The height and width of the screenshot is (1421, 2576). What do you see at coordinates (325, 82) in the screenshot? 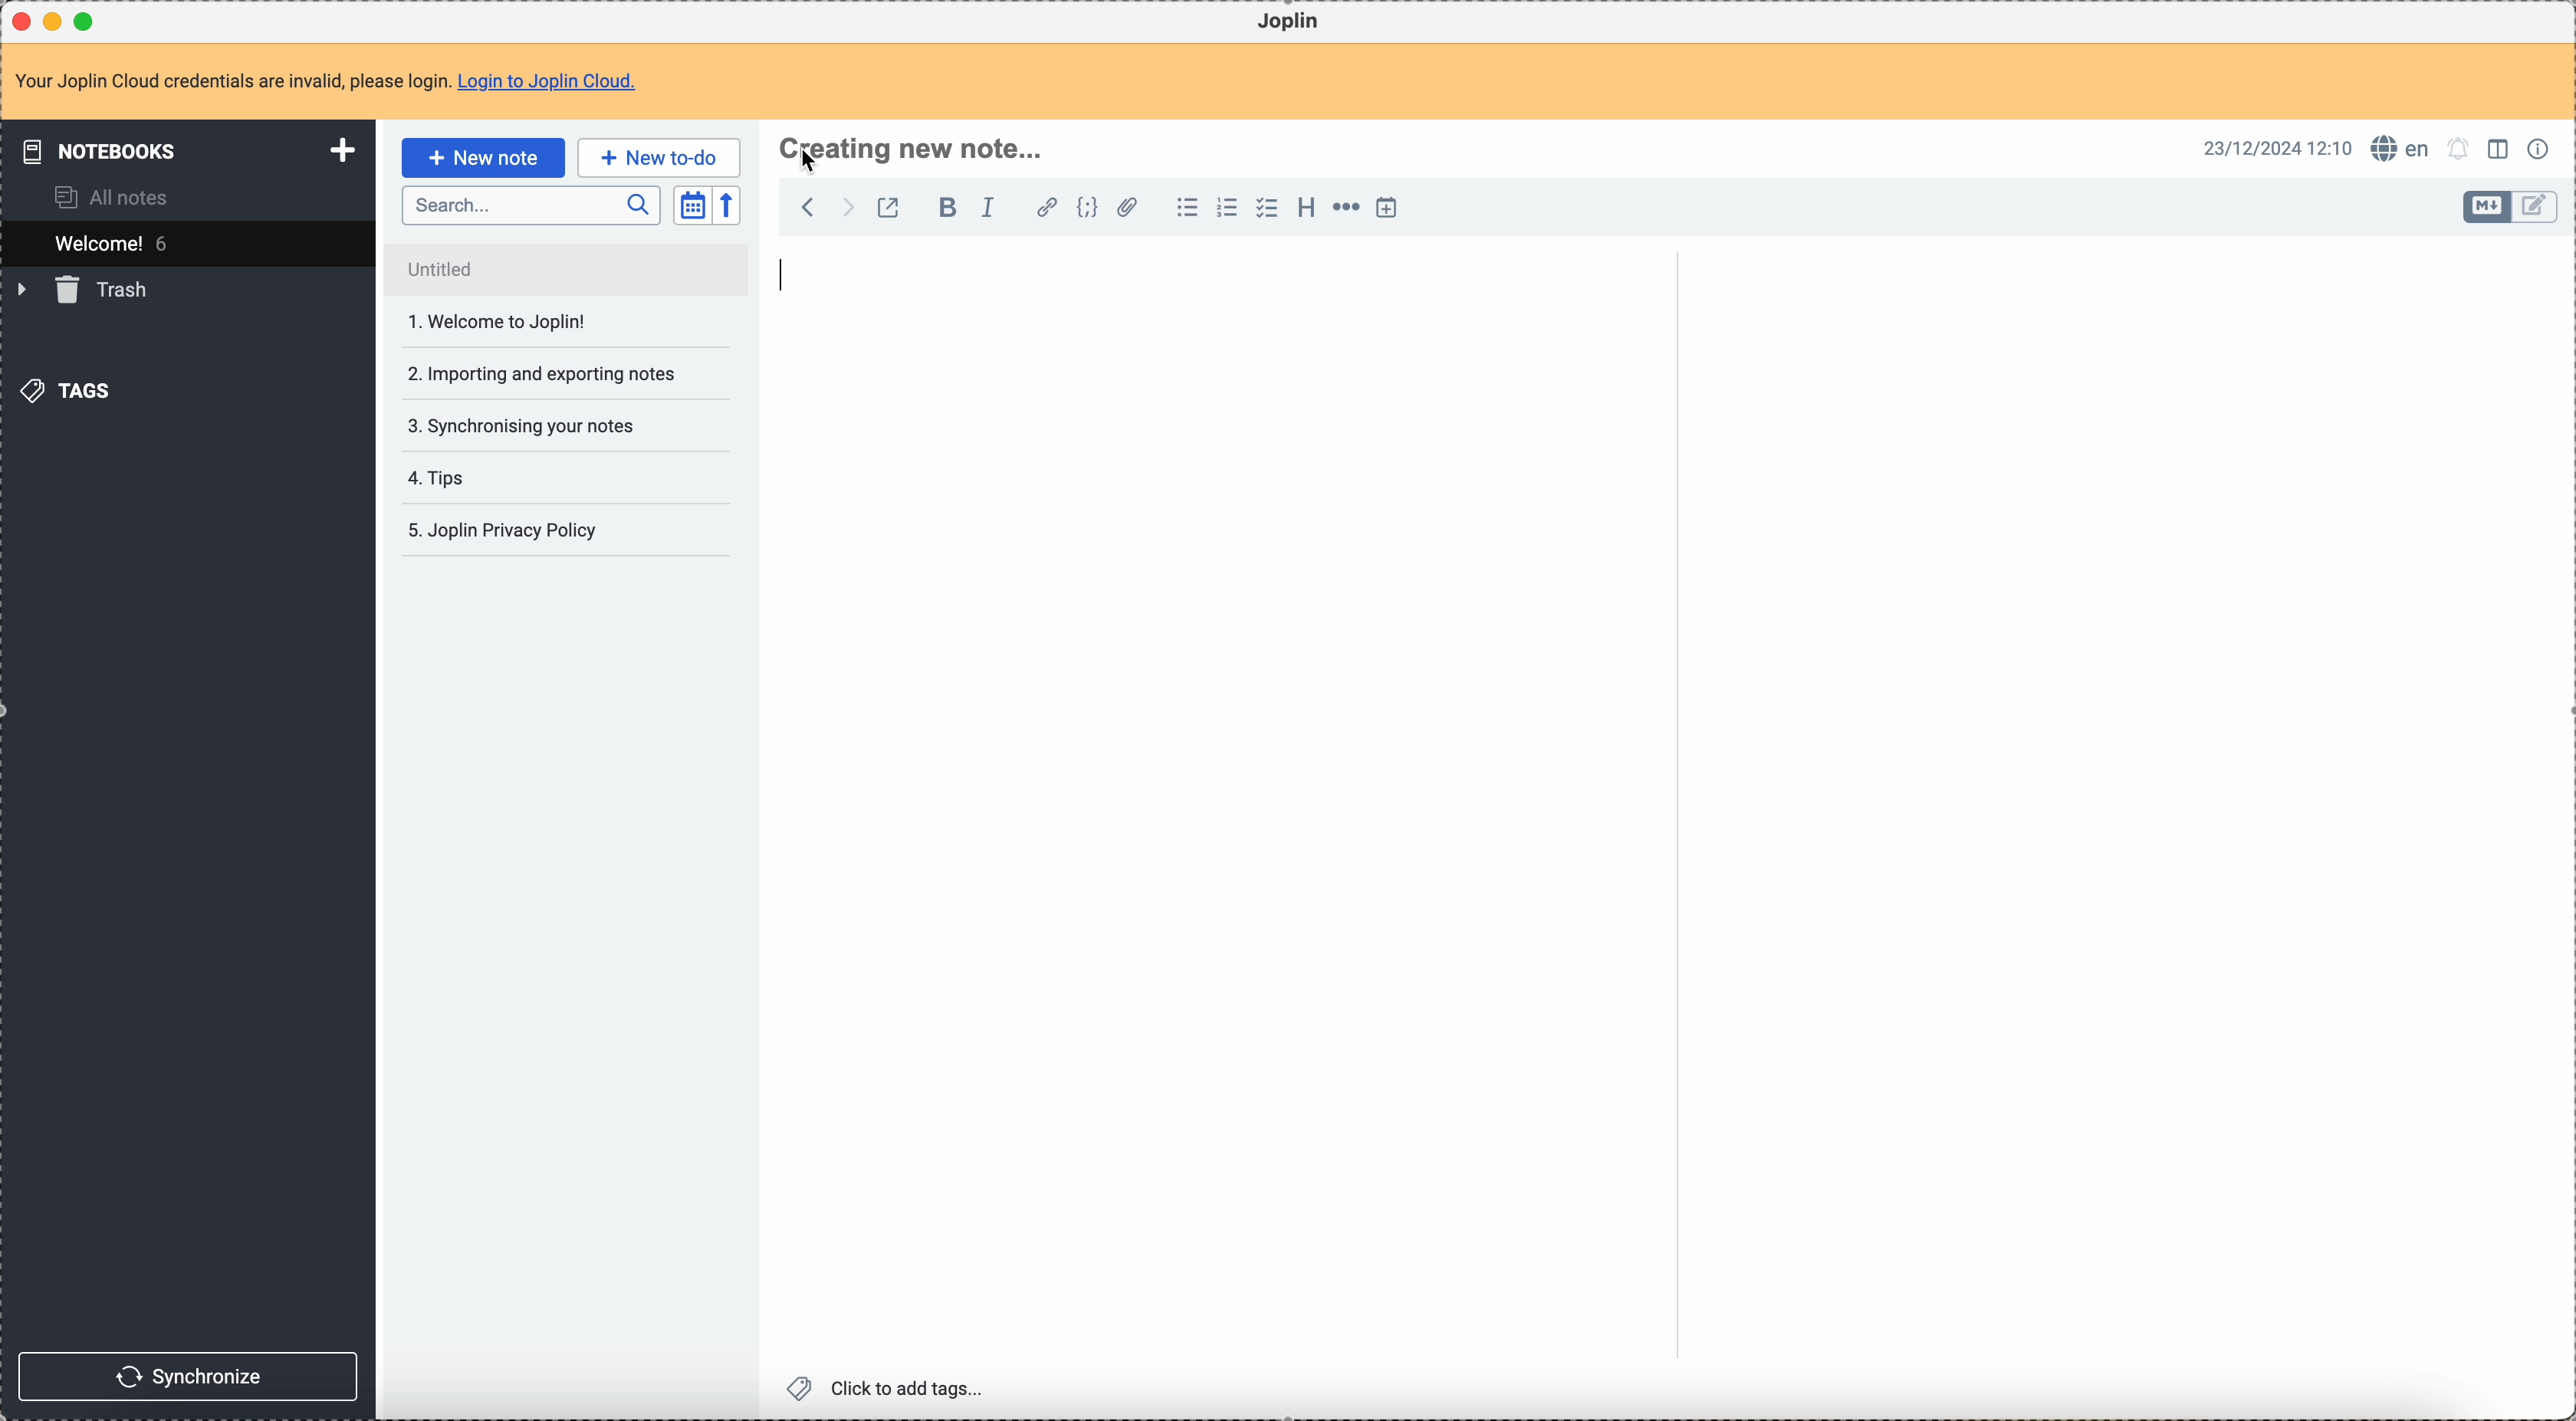
I see `note` at bounding box center [325, 82].